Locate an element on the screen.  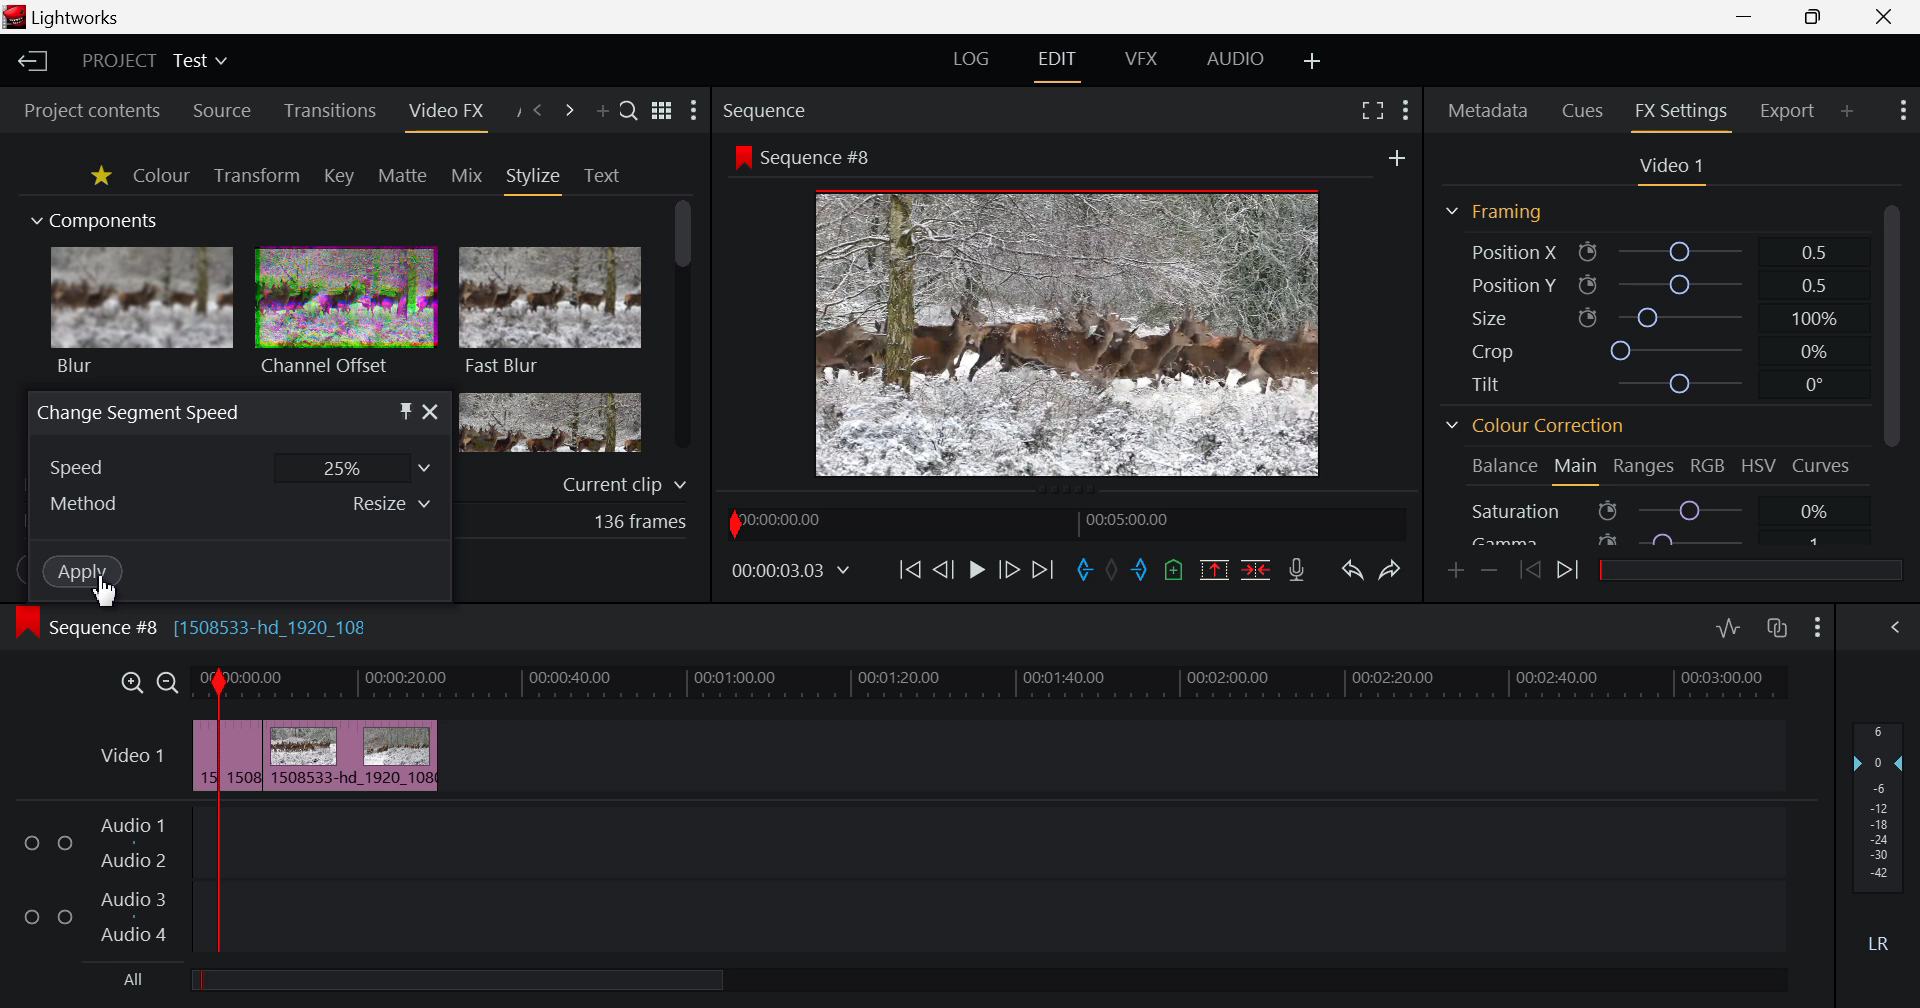
Size is located at coordinates (1649, 317).